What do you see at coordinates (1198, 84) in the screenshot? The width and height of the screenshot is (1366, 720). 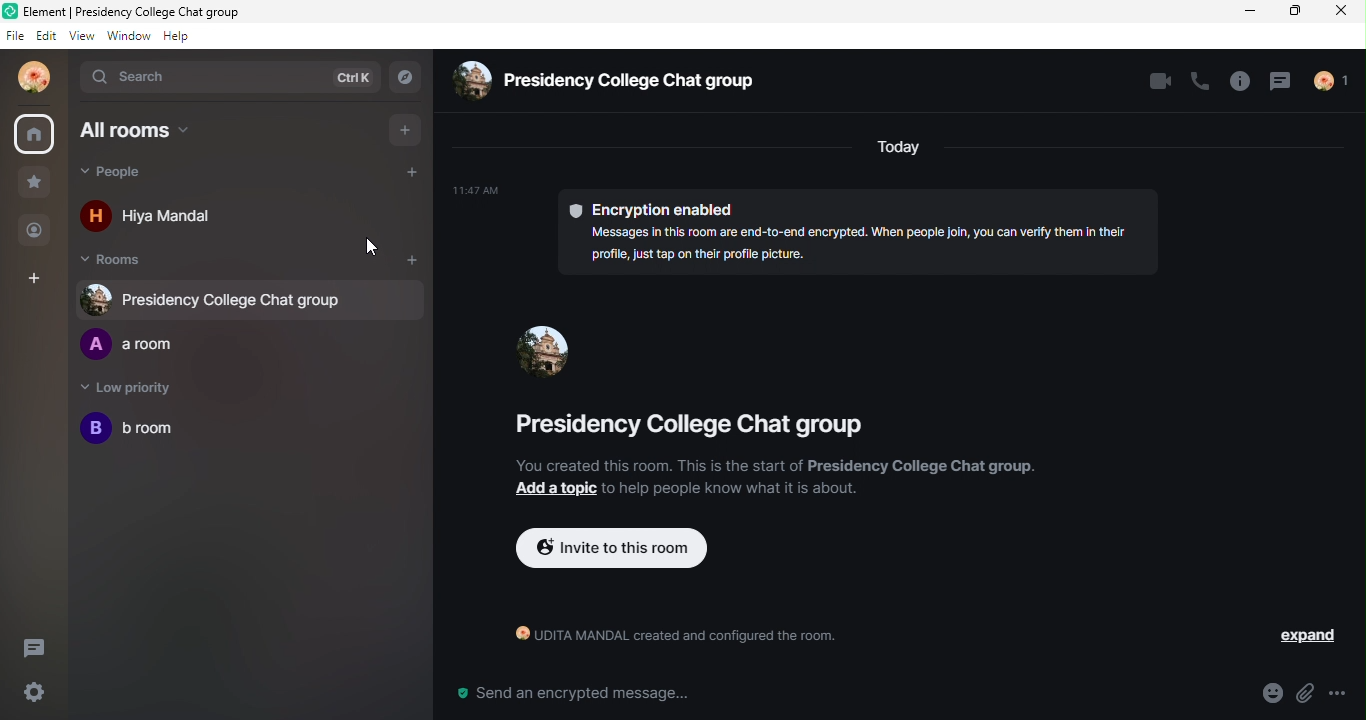 I see `voice call` at bounding box center [1198, 84].